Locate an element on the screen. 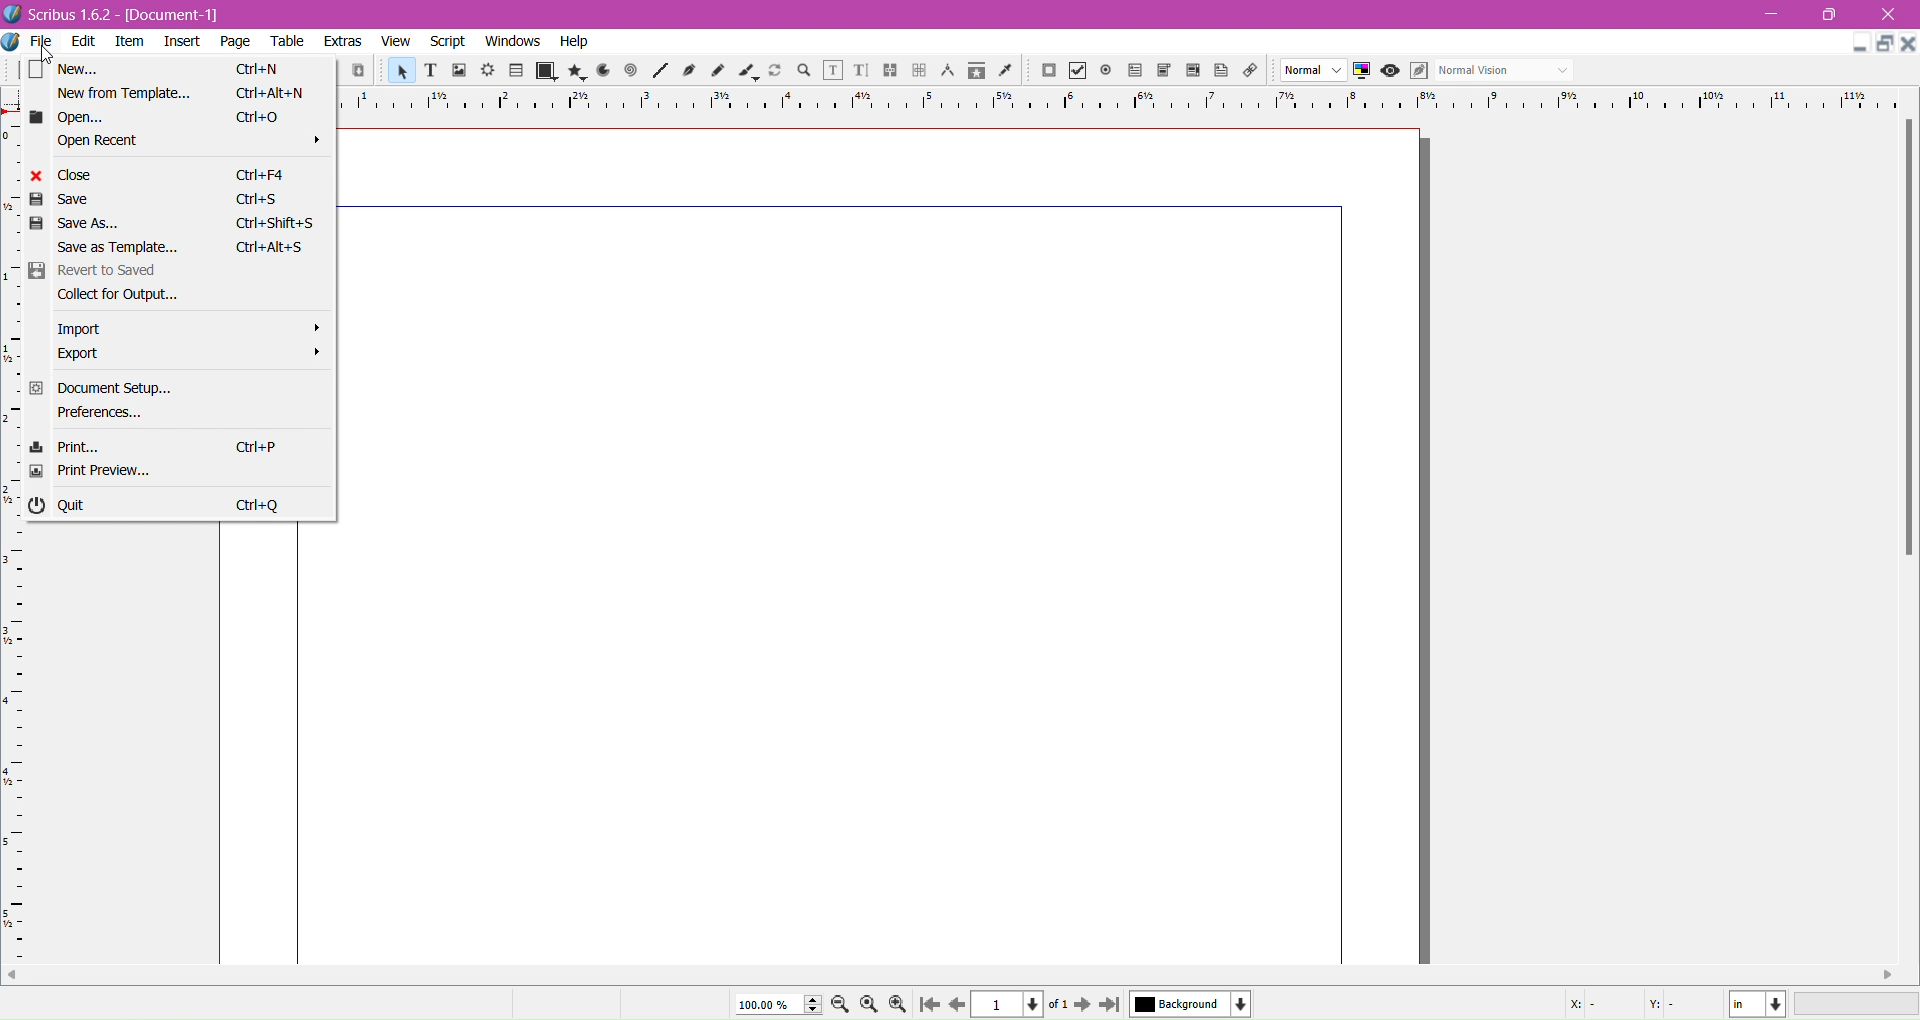  Text Annotation is located at coordinates (1221, 70).